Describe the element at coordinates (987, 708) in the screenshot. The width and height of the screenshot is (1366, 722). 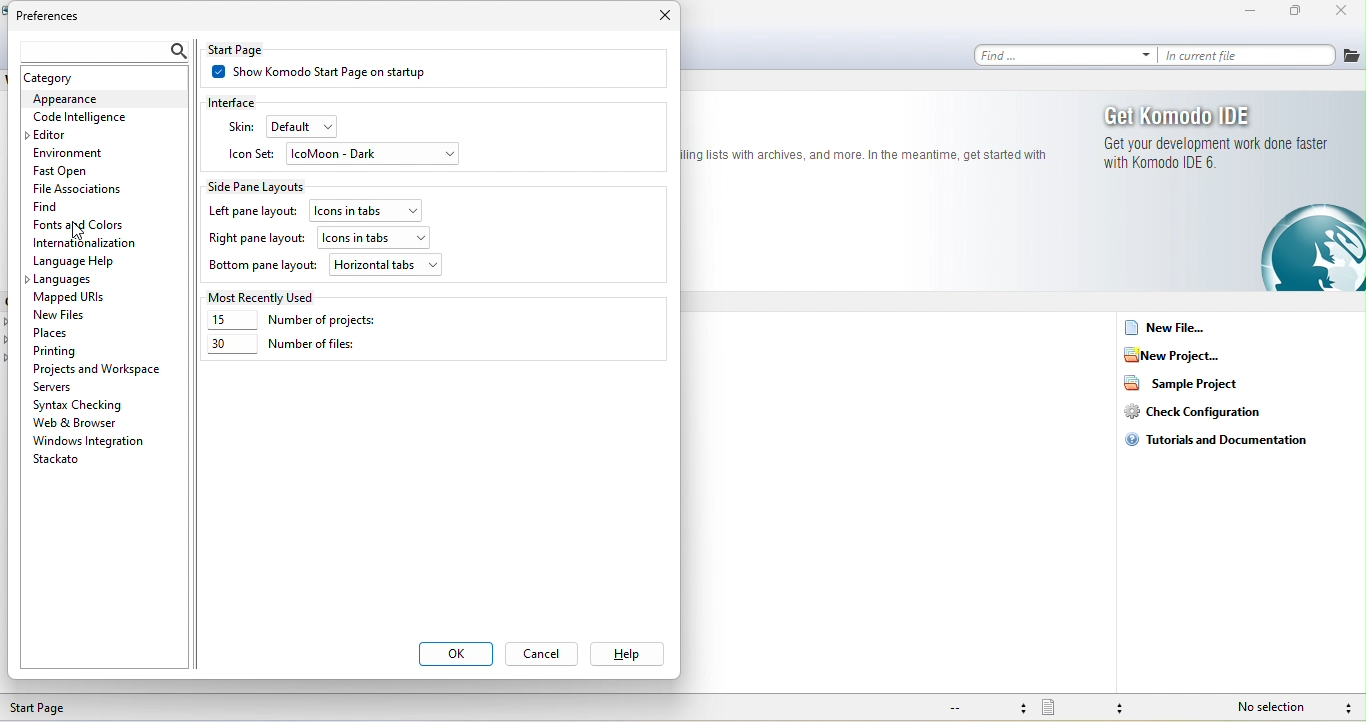
I see `file encoding` at that location.